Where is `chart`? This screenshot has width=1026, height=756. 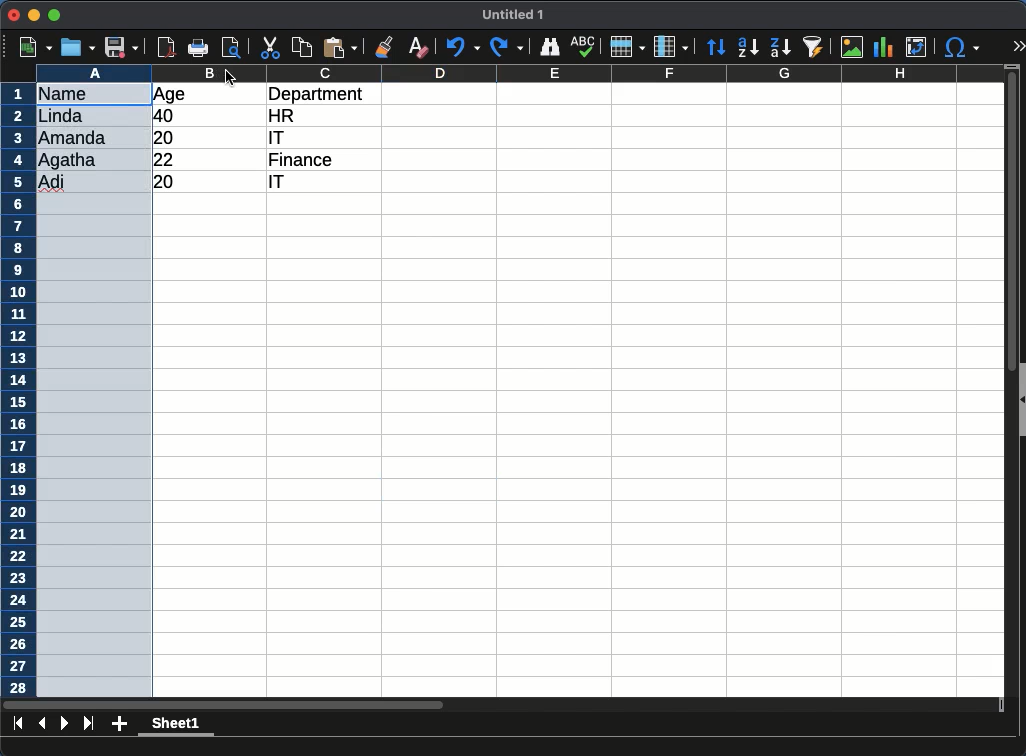 chart is located at coordinates (884, 47).